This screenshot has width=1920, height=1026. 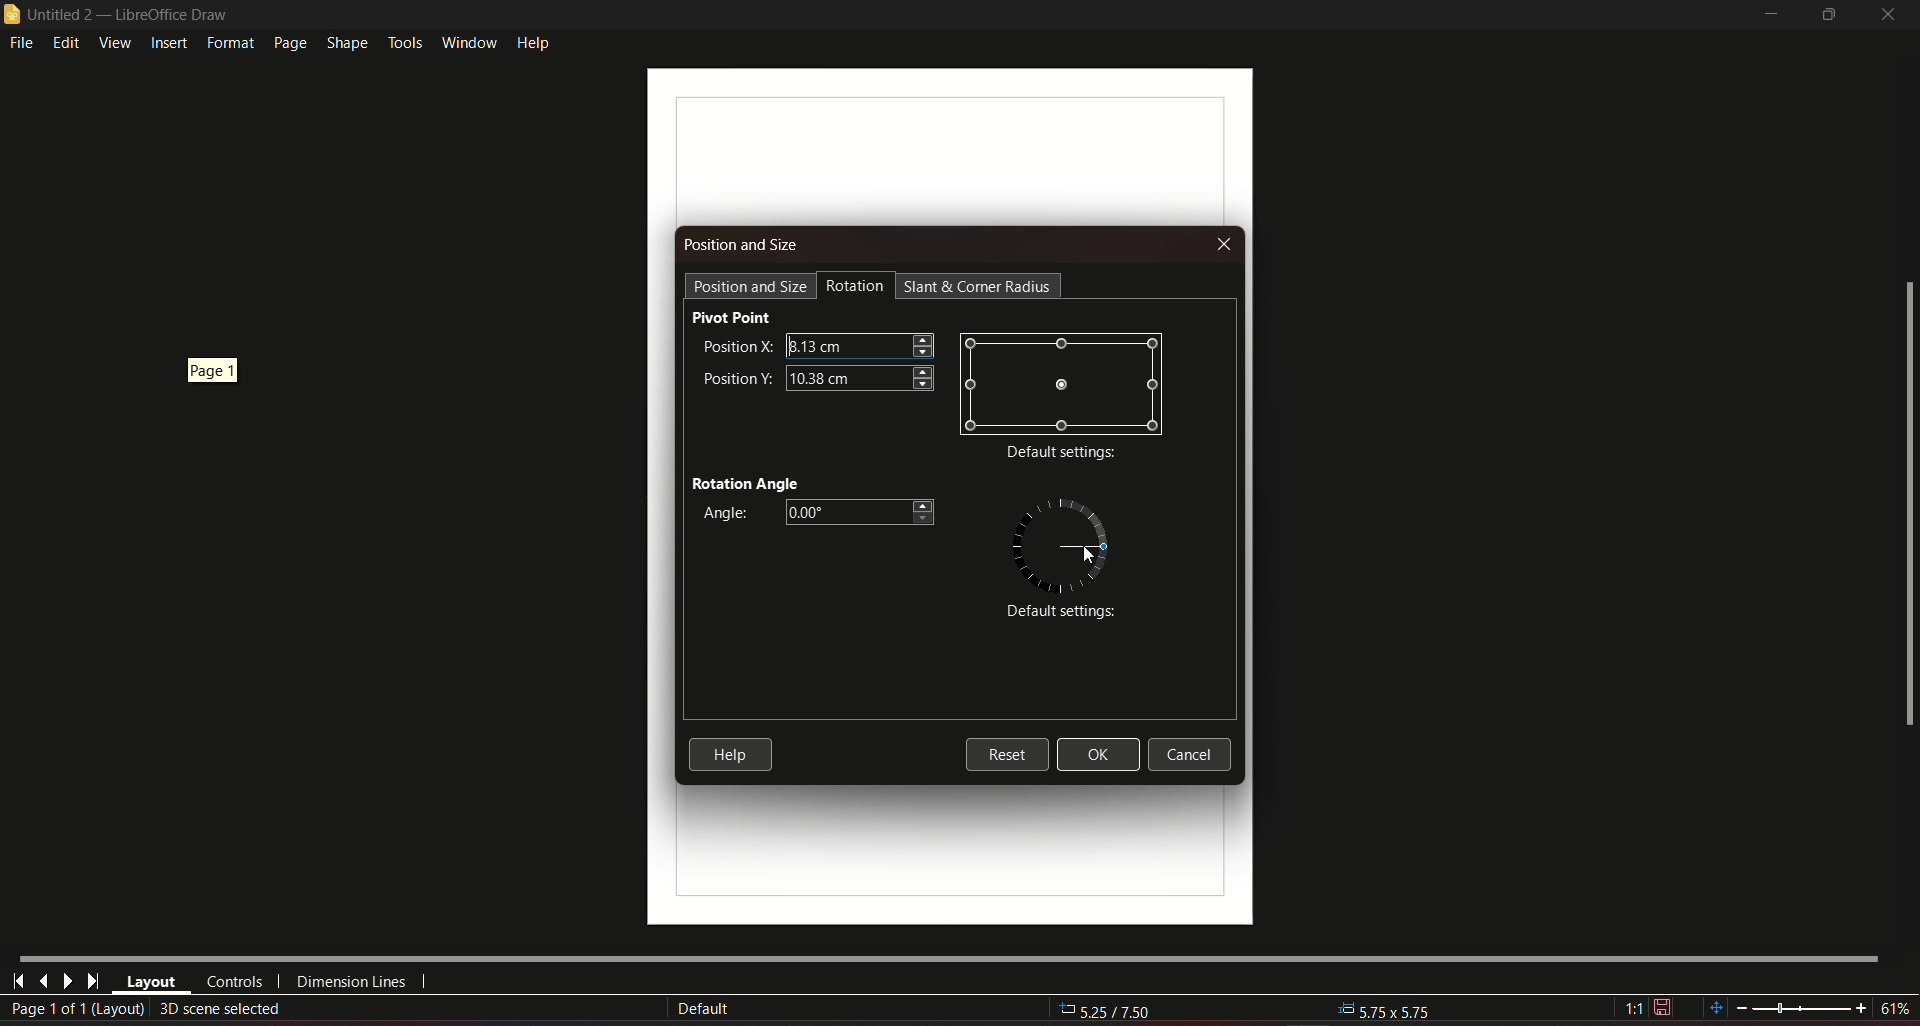 What do you see at coordinates (1061, 454) in the screenshot?
I see `Default settings` at bounding box center [1061, 454].